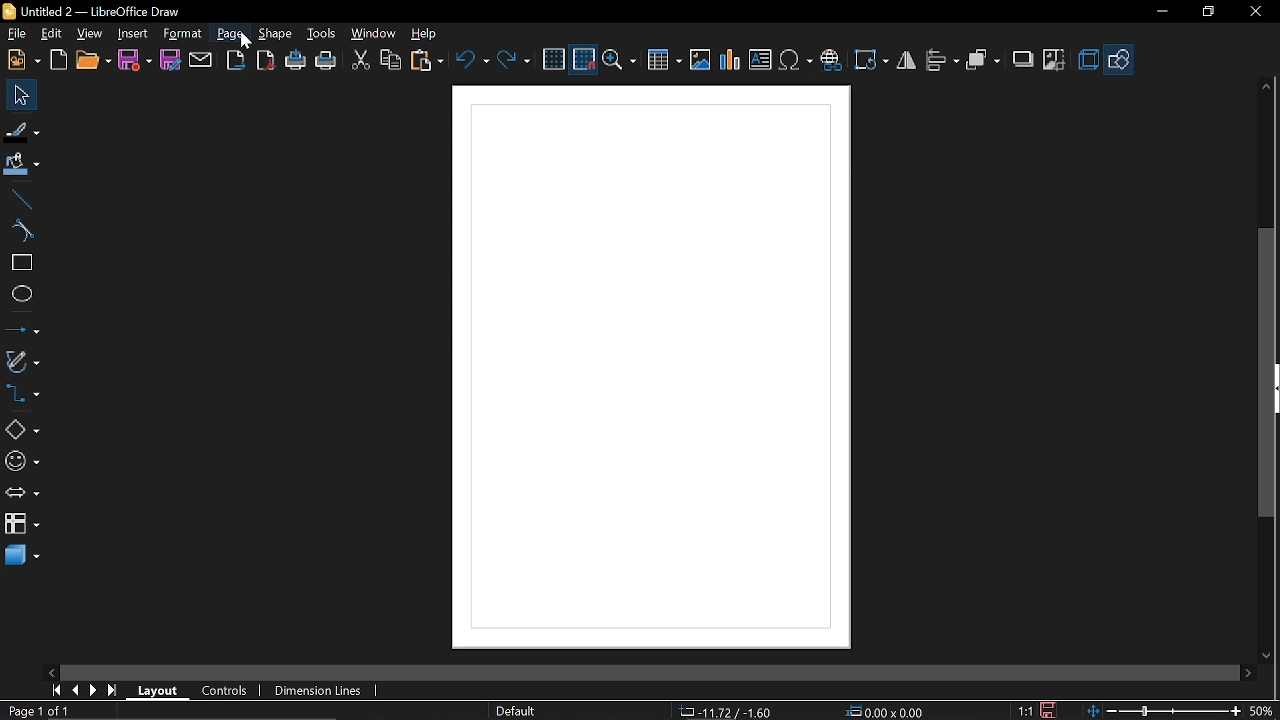 Image resolution: width=1280 pixels, height=720 pixels. I want to click on Move right, so click(1248, 672).